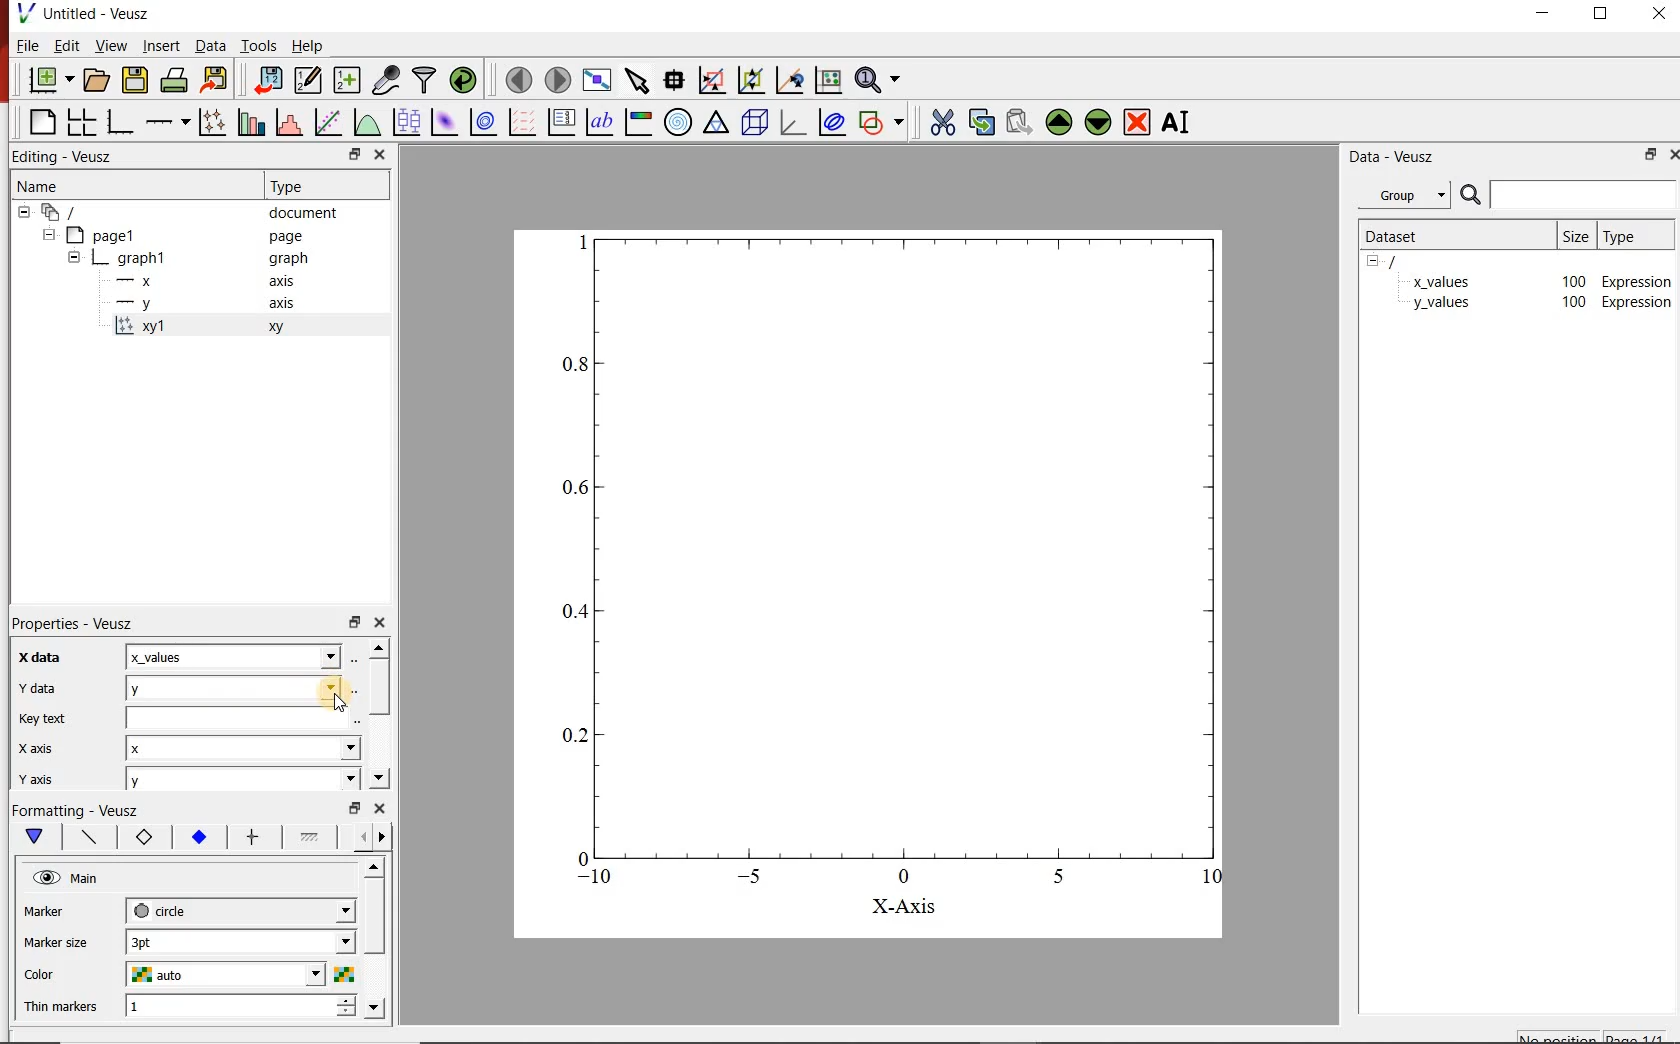 Image resolution: width=1680 pixels, height=1044 pixels. Describe the element at coordinates (882, 123) in the screenshot. I see `add shape` at that location.